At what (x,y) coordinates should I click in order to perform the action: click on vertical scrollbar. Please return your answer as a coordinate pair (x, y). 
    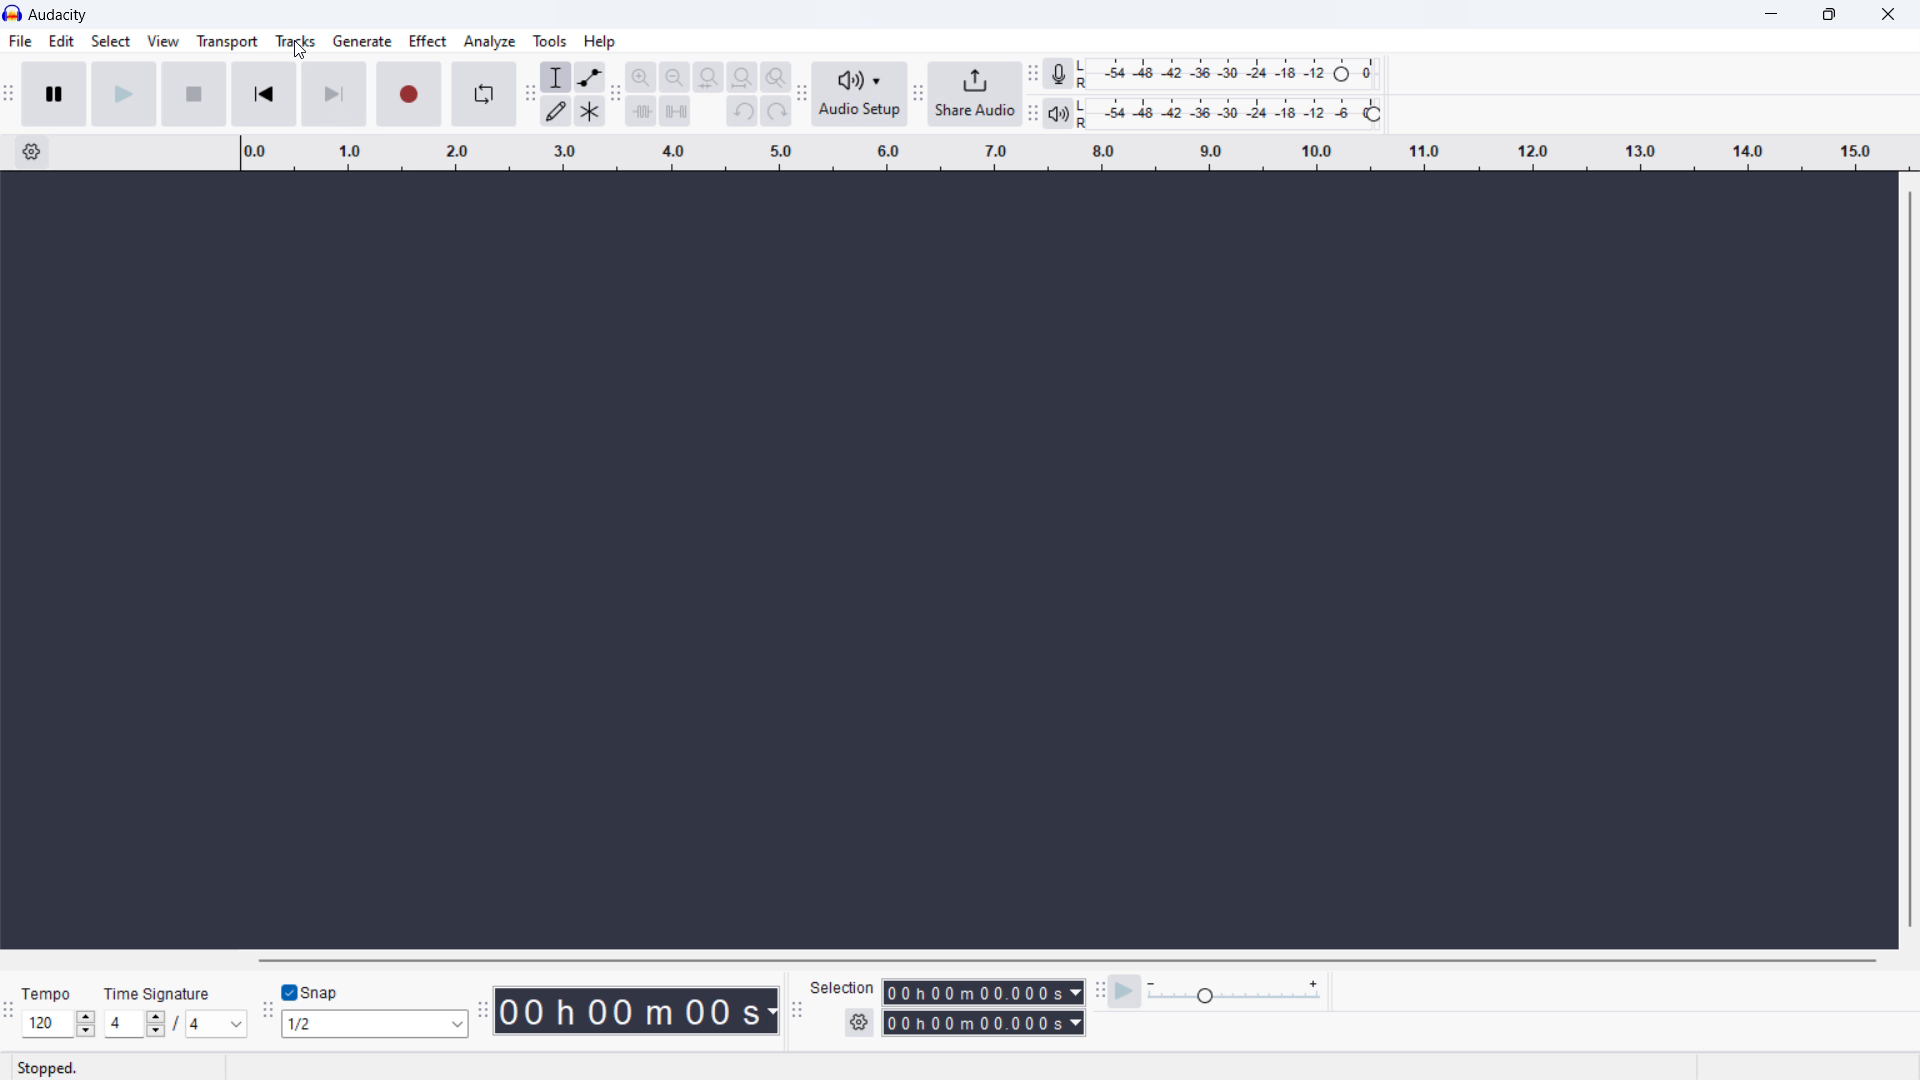
    Looking at the image, I should click on (1911, 559).